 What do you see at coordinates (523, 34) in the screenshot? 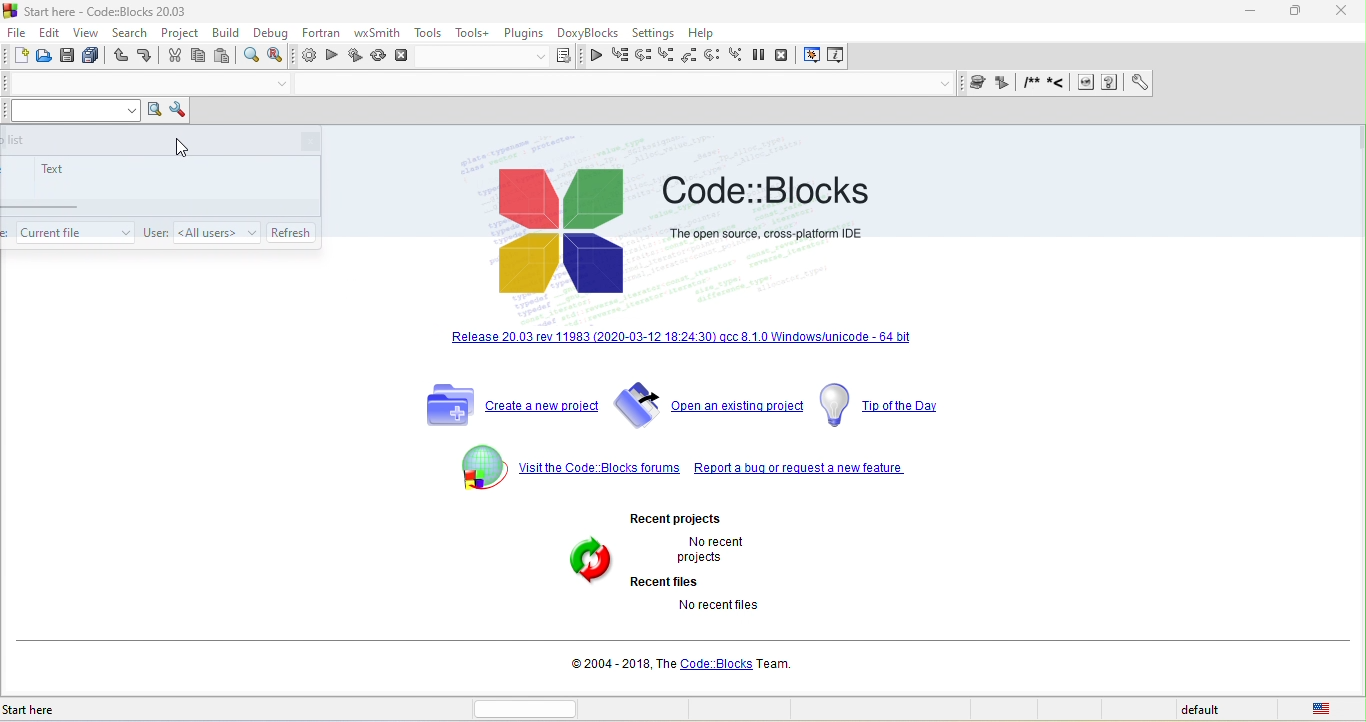
I see `plugins` at bounding box center [523, 34].